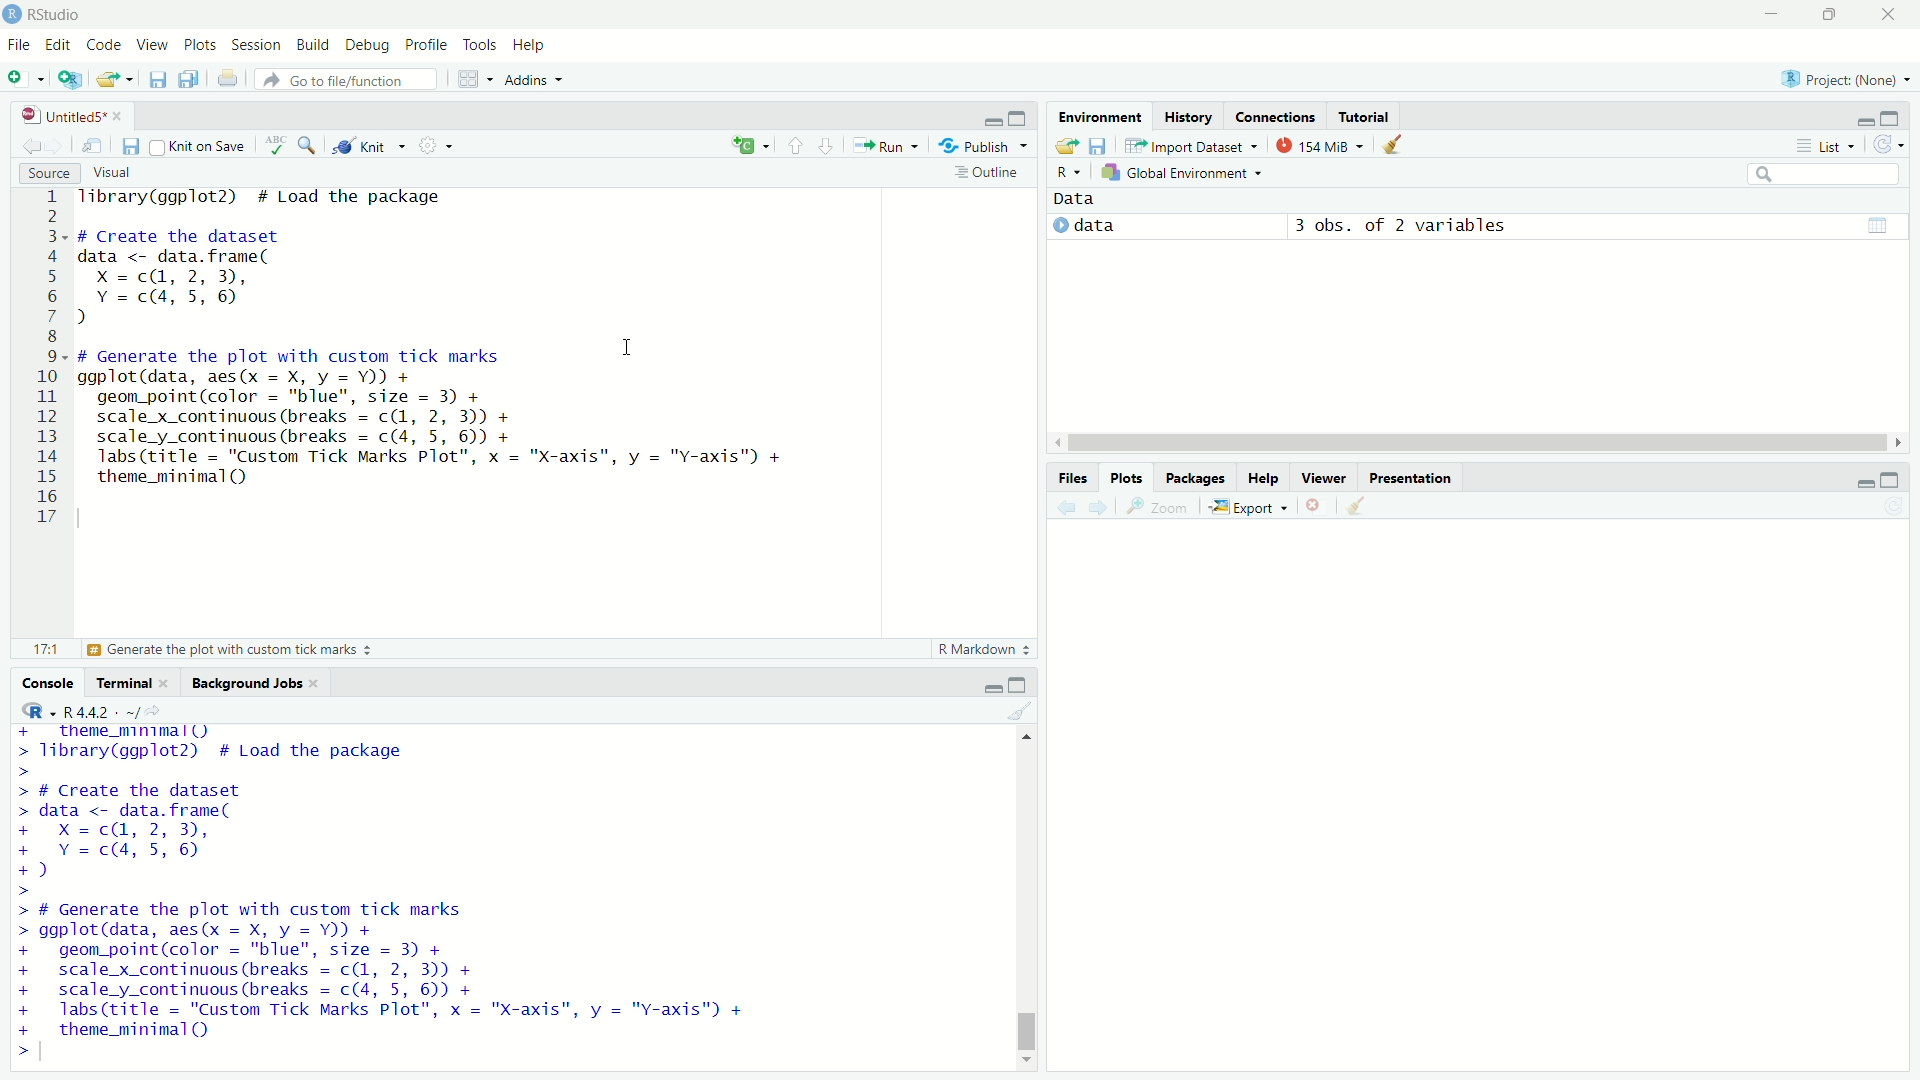 This screenshot has width=1920, height=1080. Describe the element at coordinates (1859, 483) in the screenshot. I see `minimize` at that location.